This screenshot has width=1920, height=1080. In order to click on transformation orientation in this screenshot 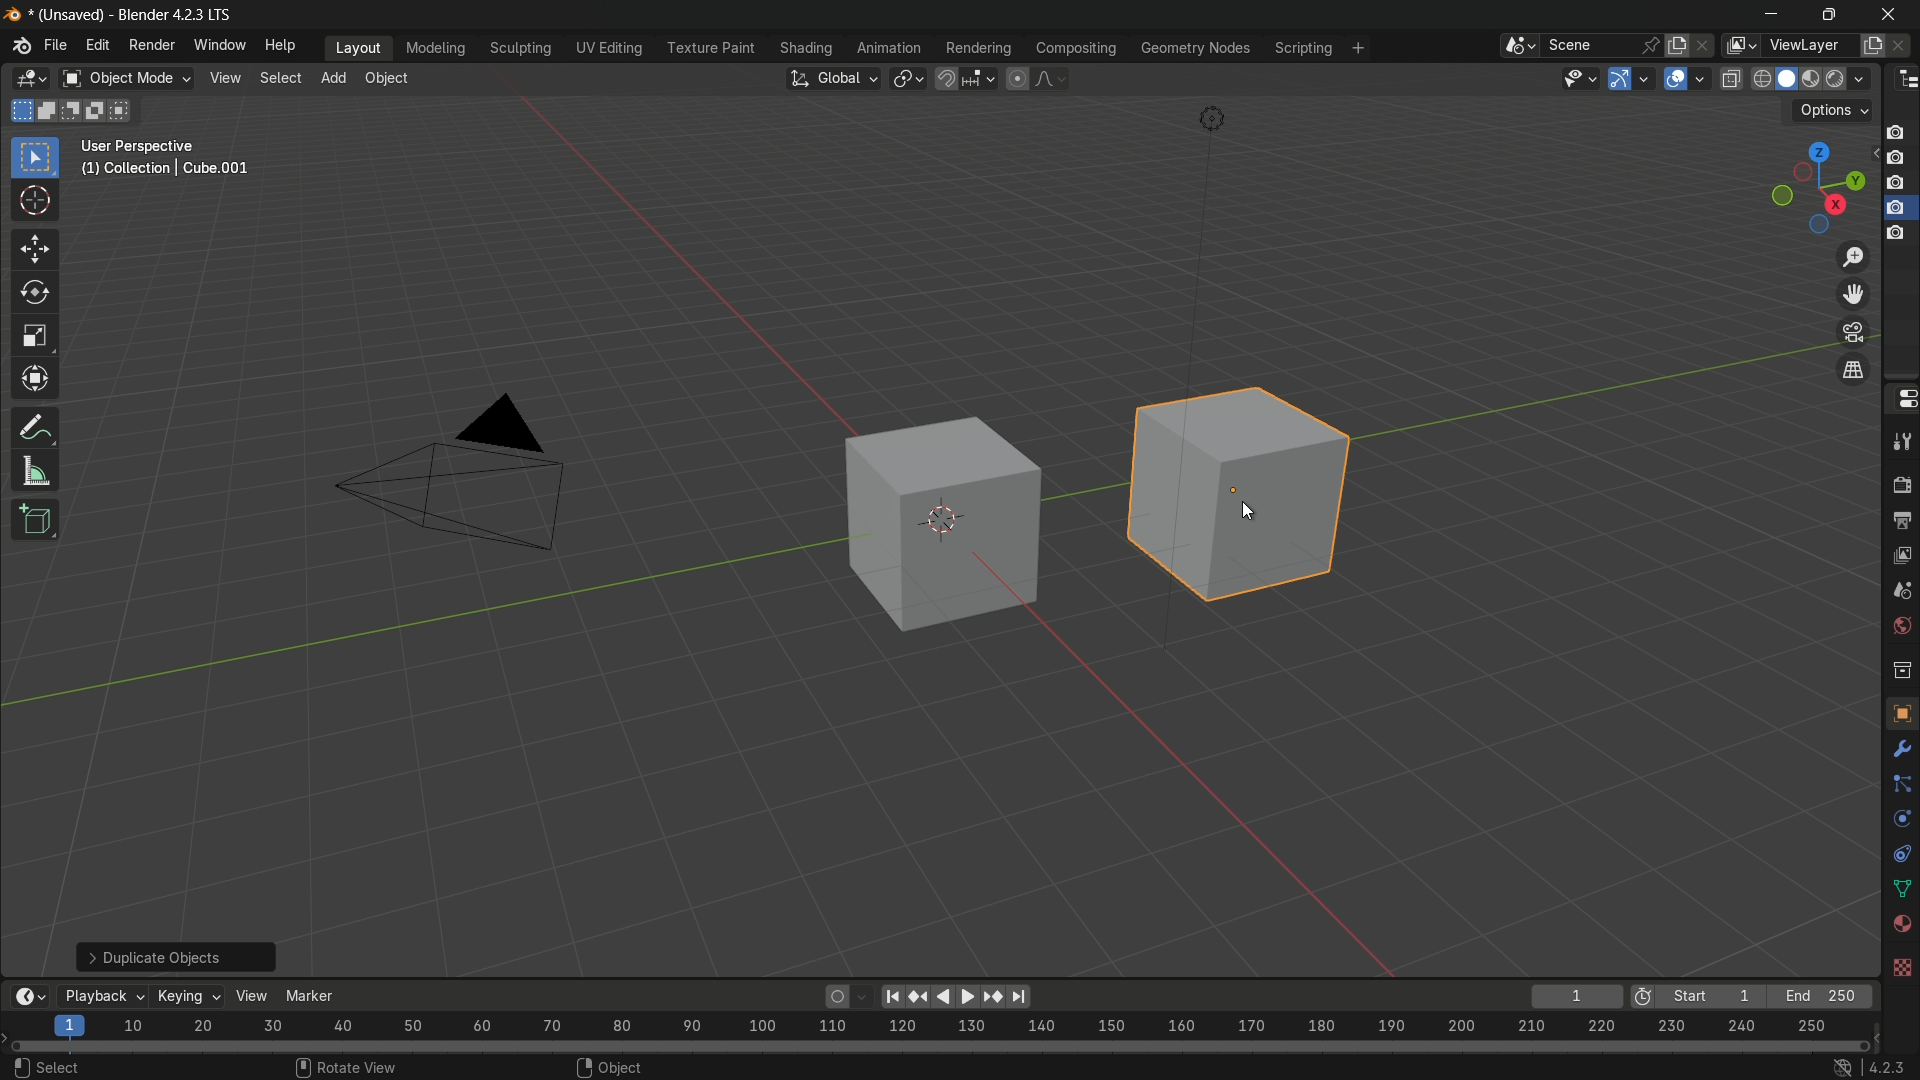, I will do `click(833, 77)`.